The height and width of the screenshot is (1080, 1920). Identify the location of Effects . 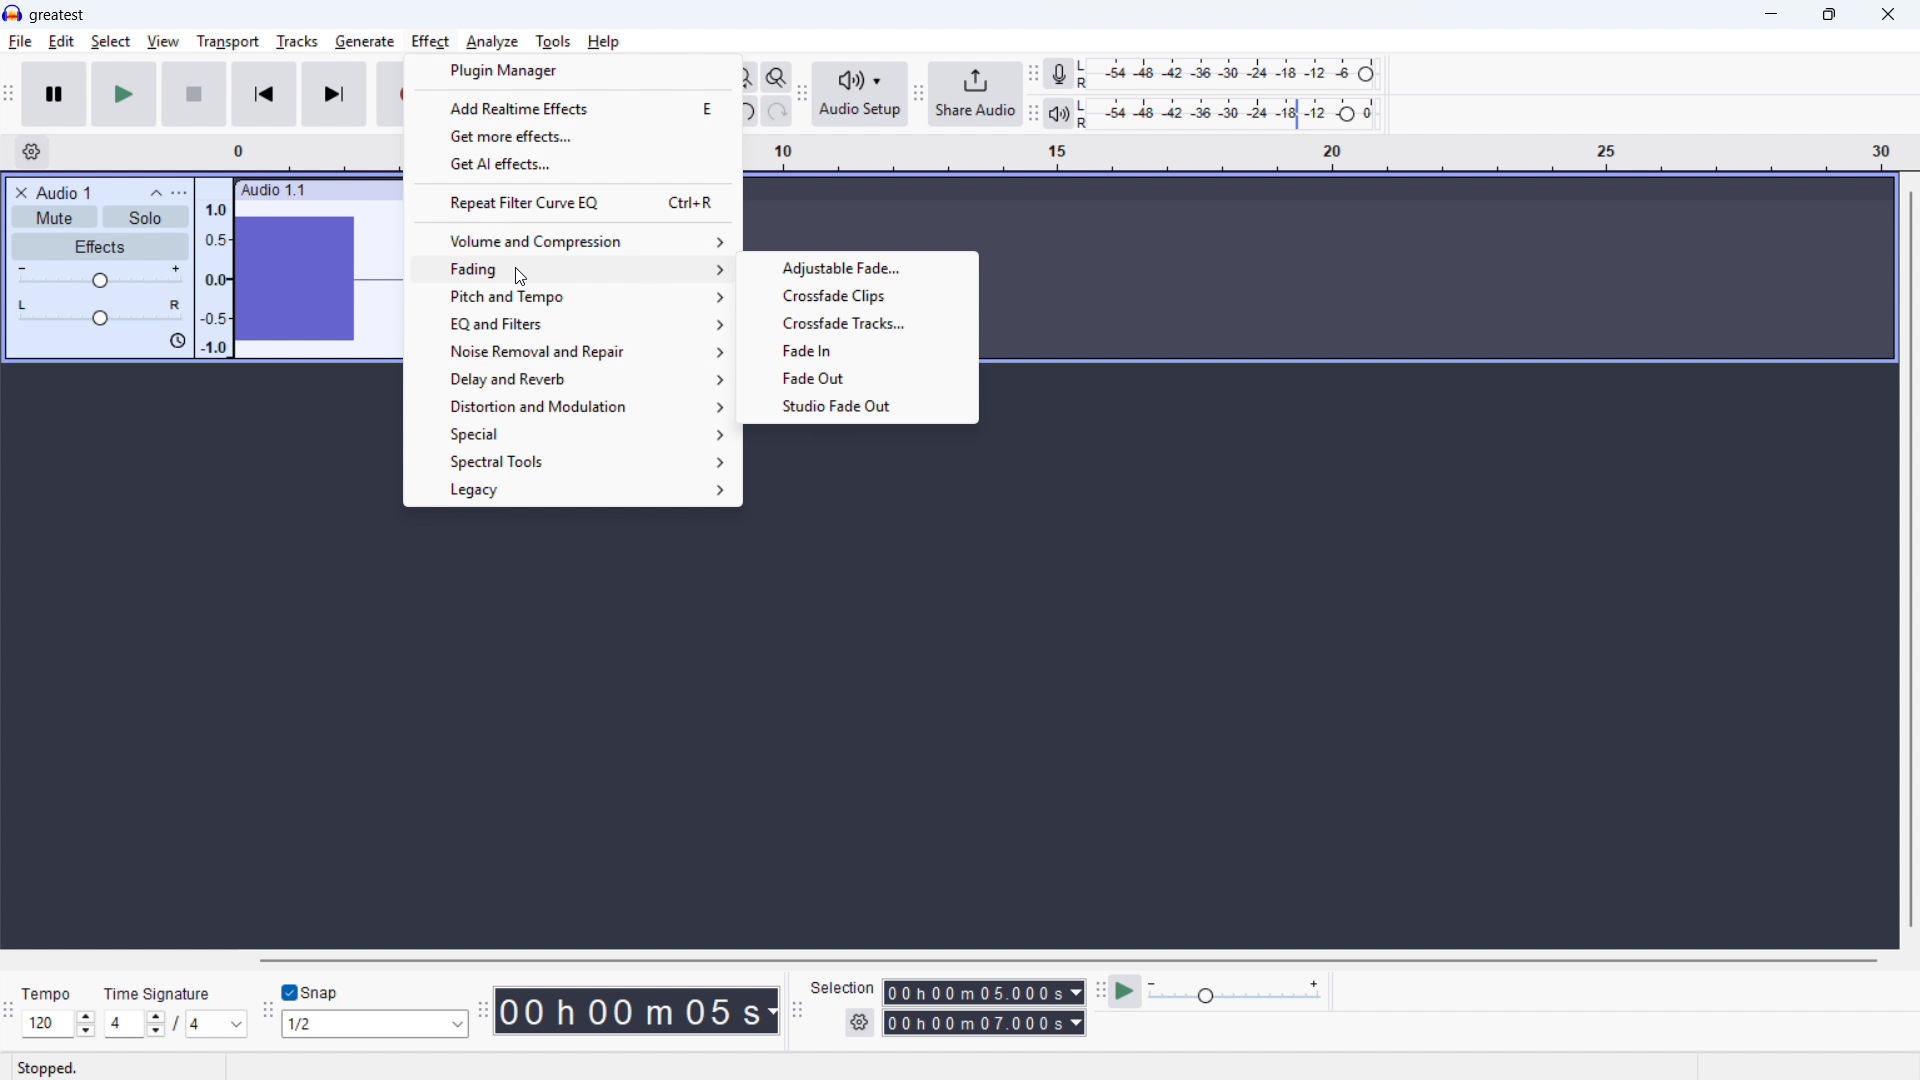
(101, 247).